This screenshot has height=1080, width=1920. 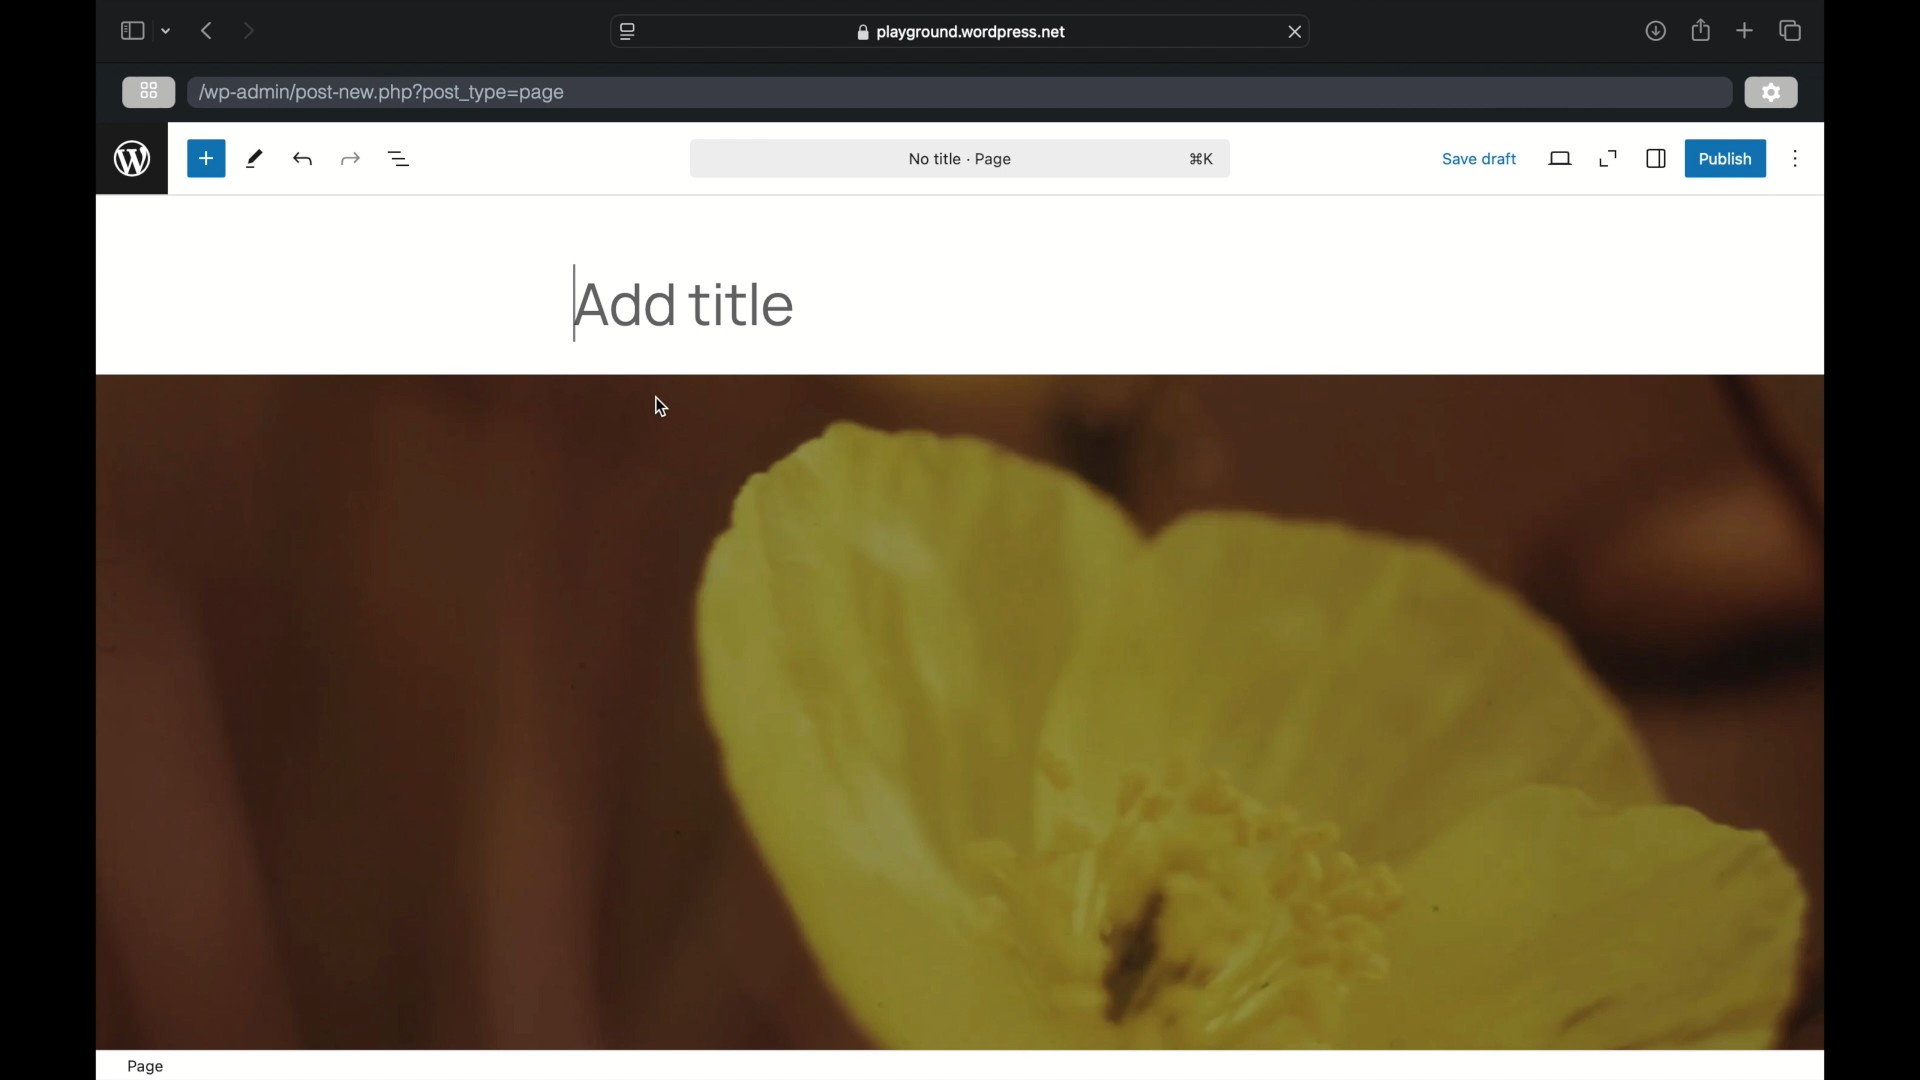 I want to click on close, so click(x=1296, y=32).